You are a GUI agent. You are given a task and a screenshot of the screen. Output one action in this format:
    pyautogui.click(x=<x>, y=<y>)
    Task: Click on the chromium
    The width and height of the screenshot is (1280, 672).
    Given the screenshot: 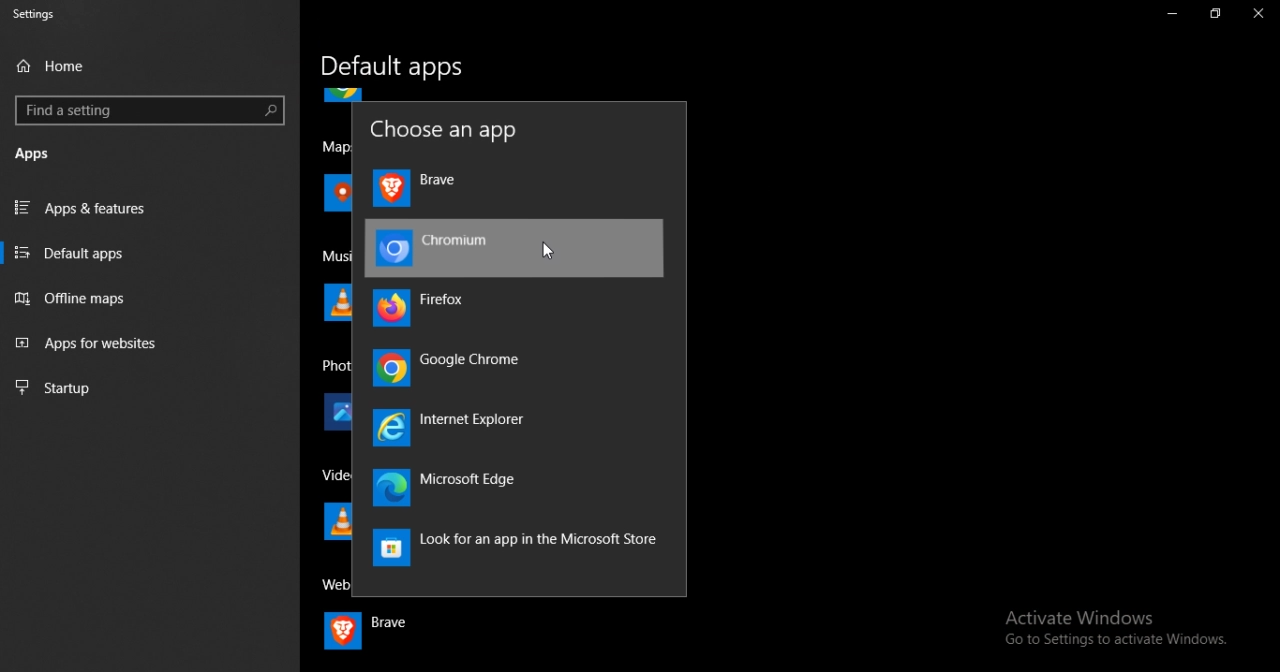 What is the action you would take?
    pyautogui.click(x=516, y=248)
    